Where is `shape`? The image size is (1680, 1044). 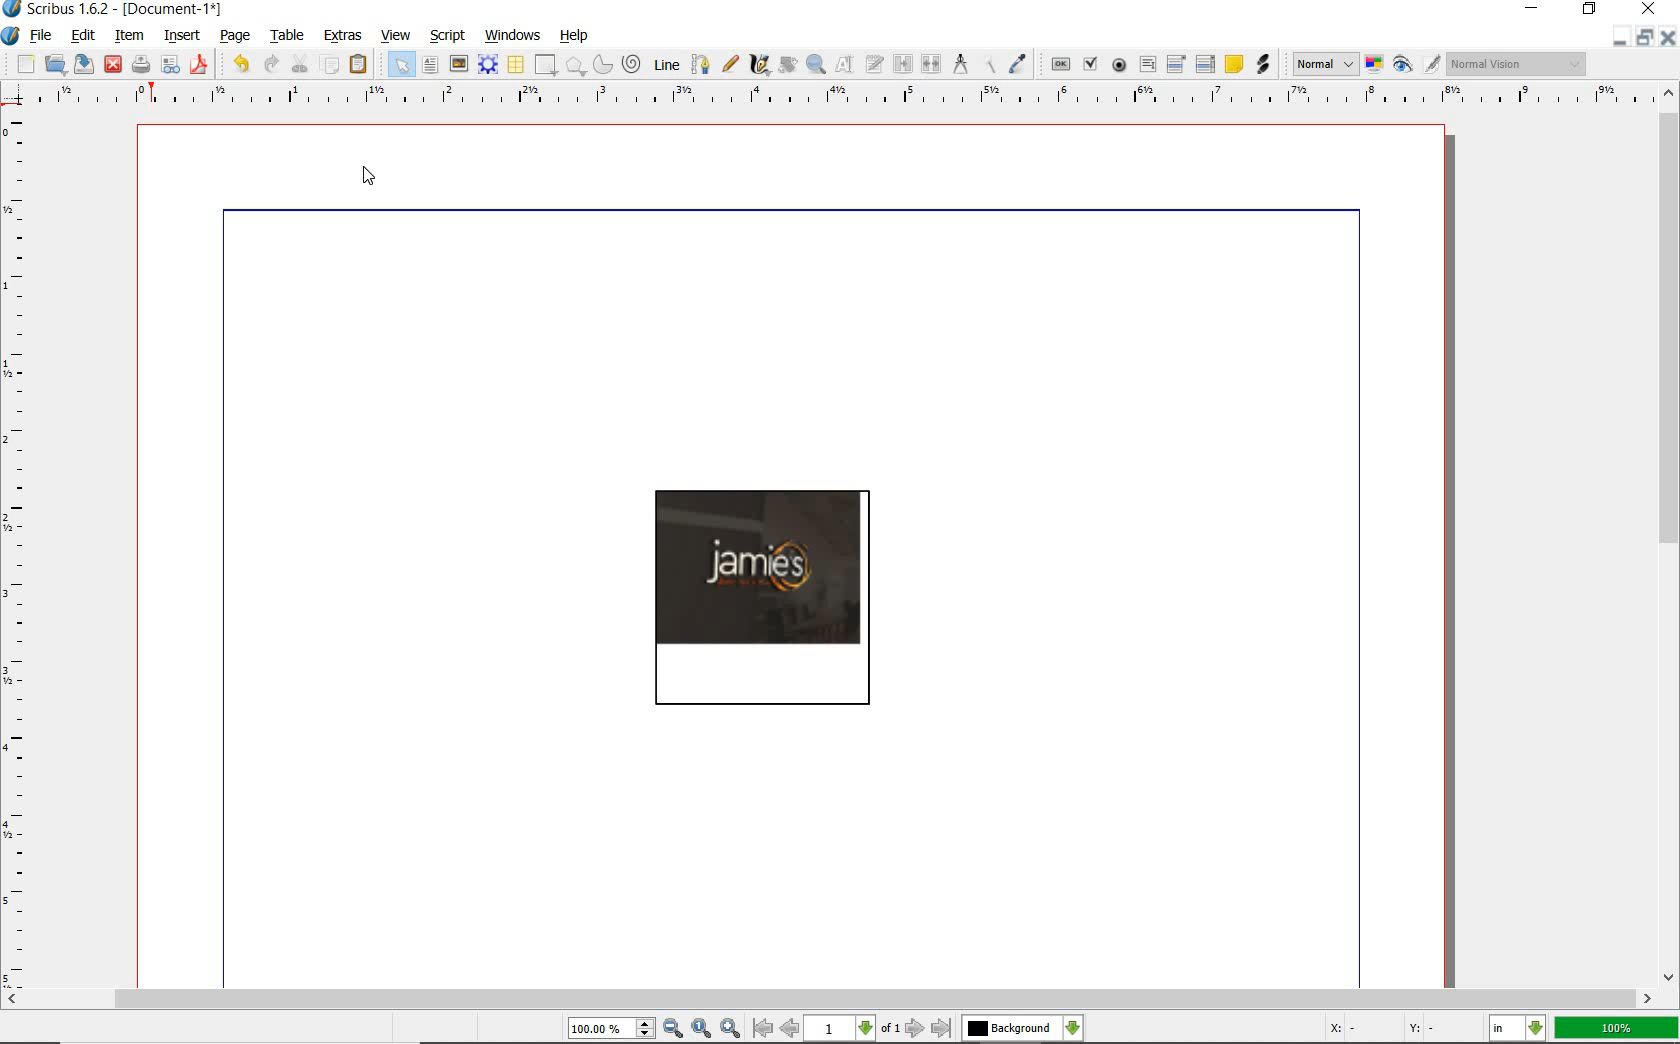
shape is located at coordinates (547, 63).